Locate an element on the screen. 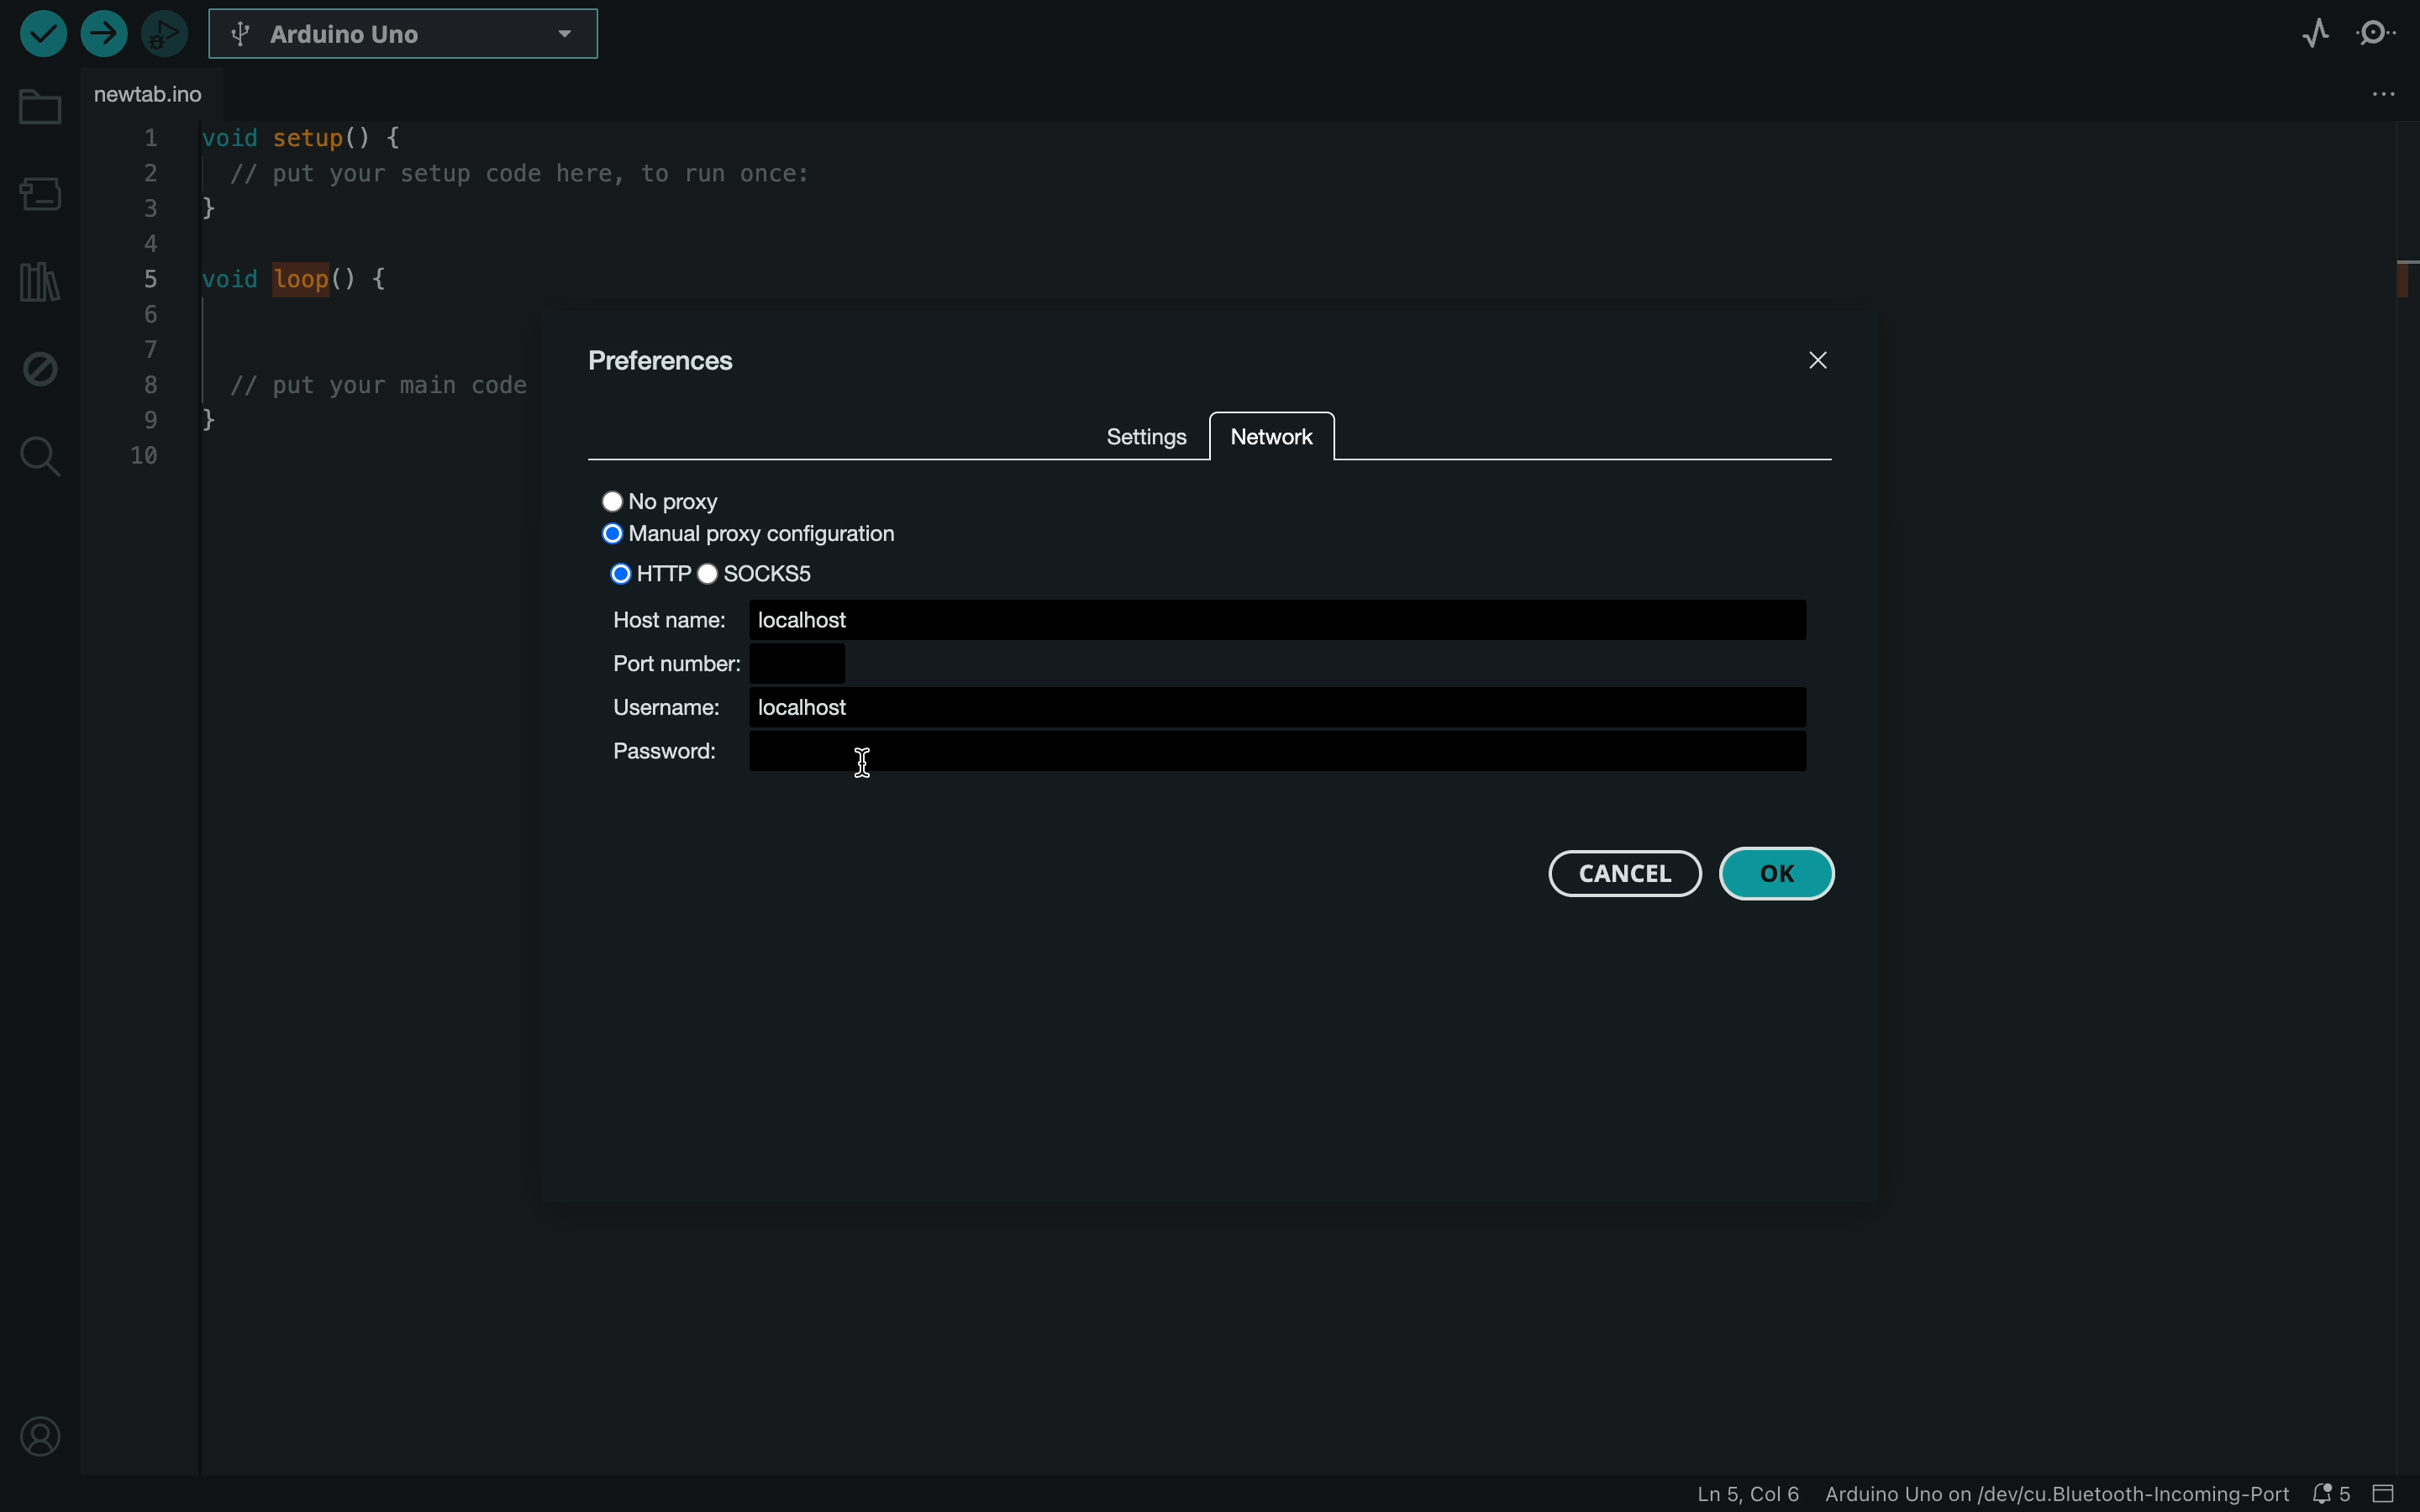 This screenshot has height=1512, width=2420. debugger is located at coordinates (167, 32).